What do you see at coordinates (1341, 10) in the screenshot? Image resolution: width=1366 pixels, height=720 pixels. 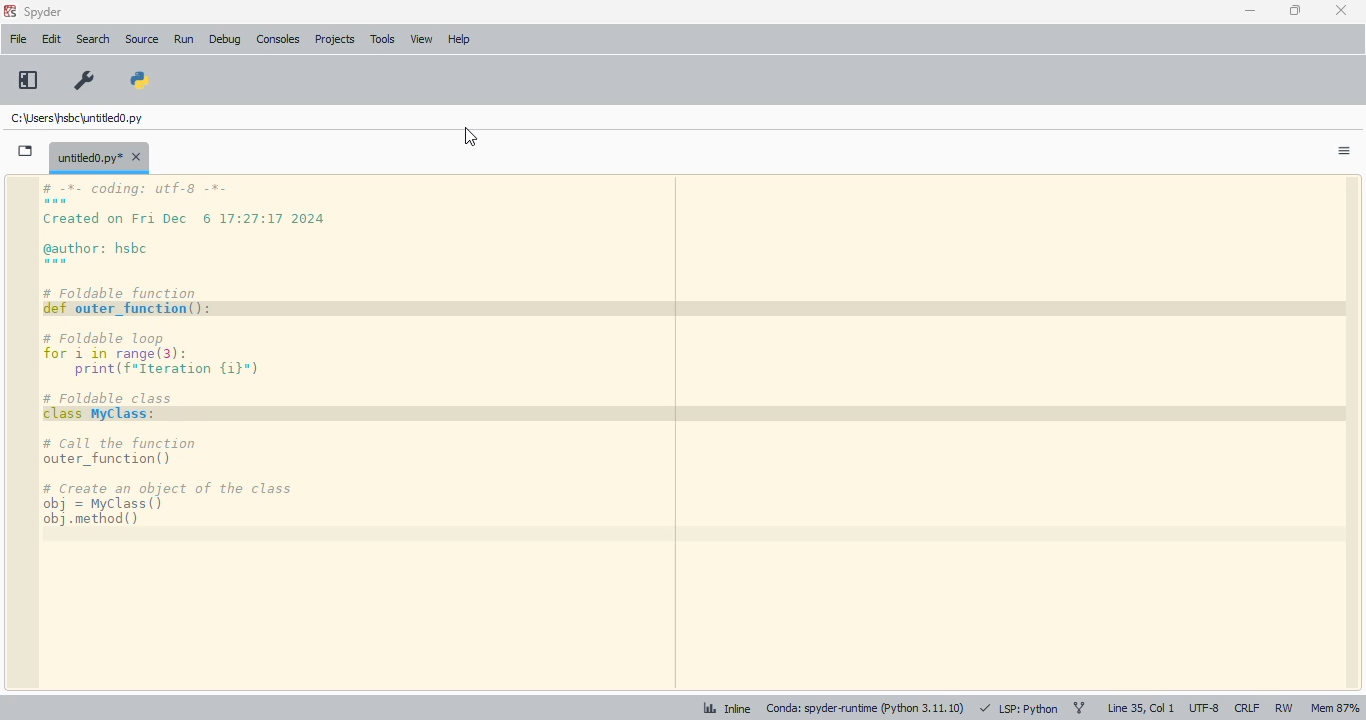 I see `close` at bounding box center [1341, 10].